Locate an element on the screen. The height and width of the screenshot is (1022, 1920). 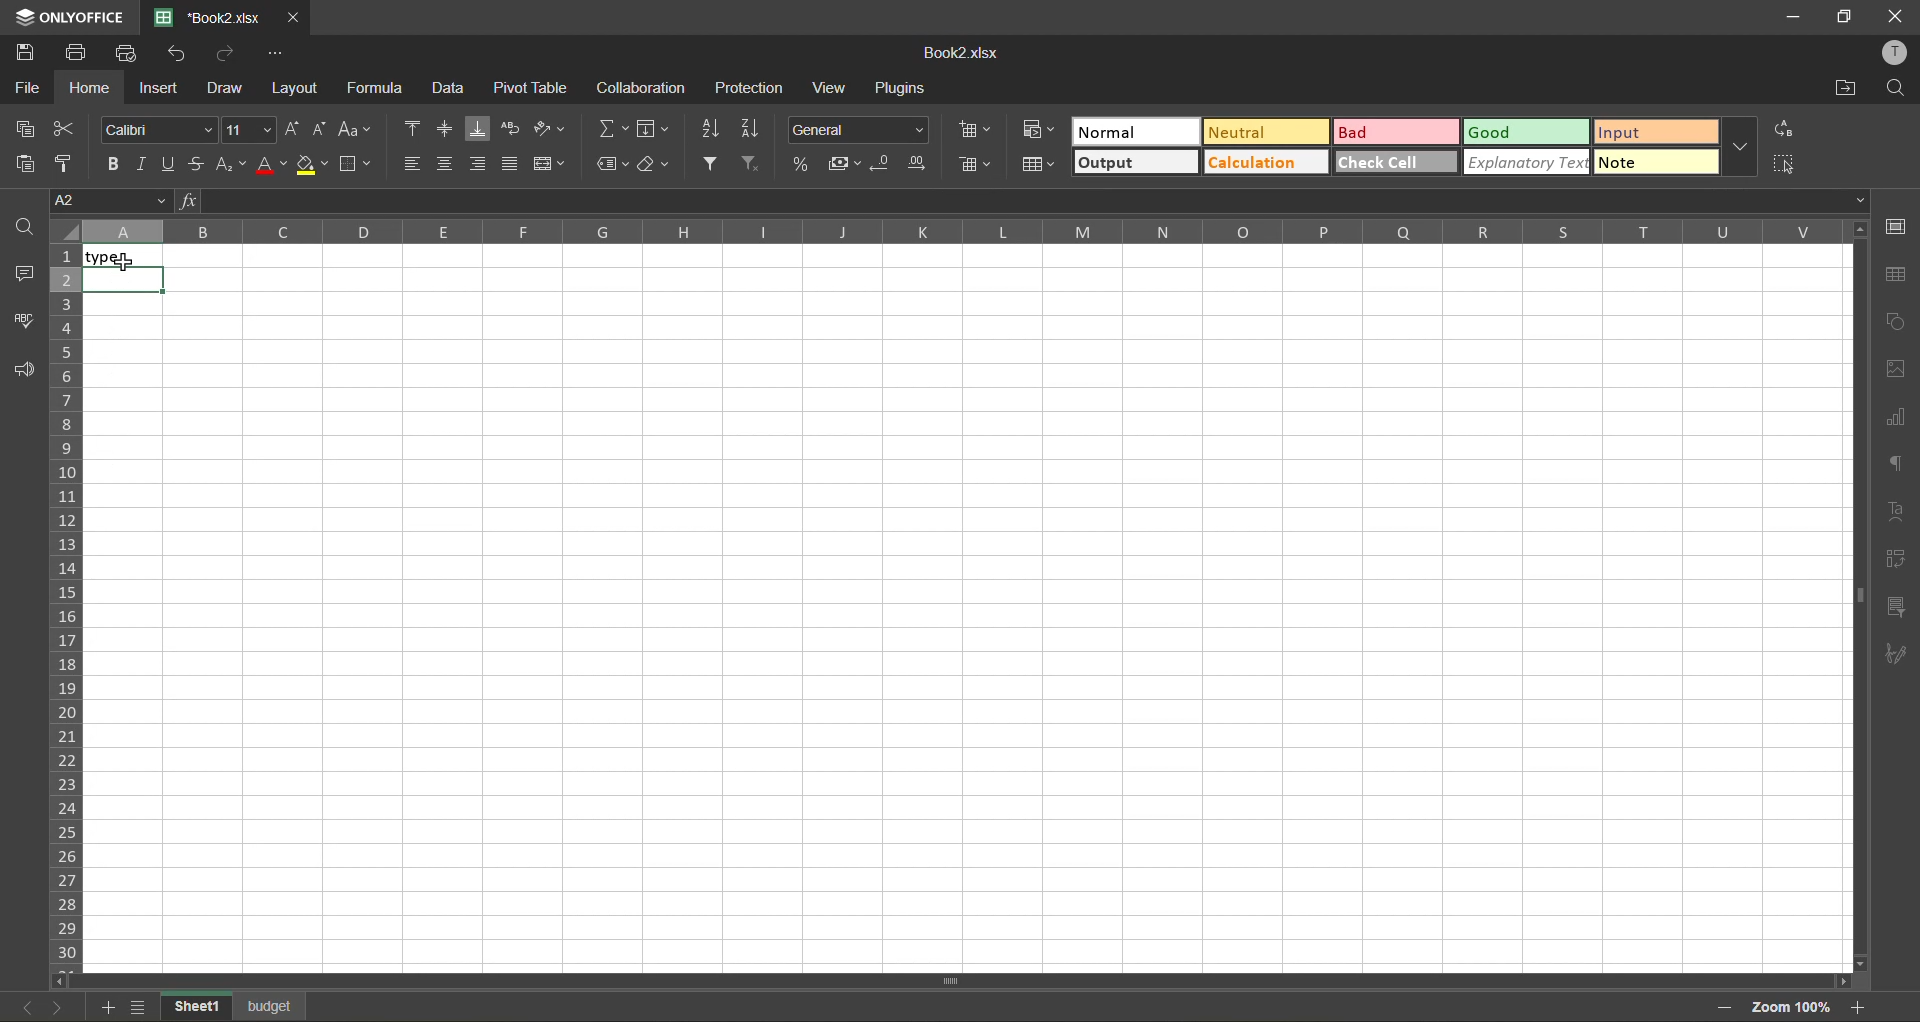
align right is located at coordinates (480, 166).